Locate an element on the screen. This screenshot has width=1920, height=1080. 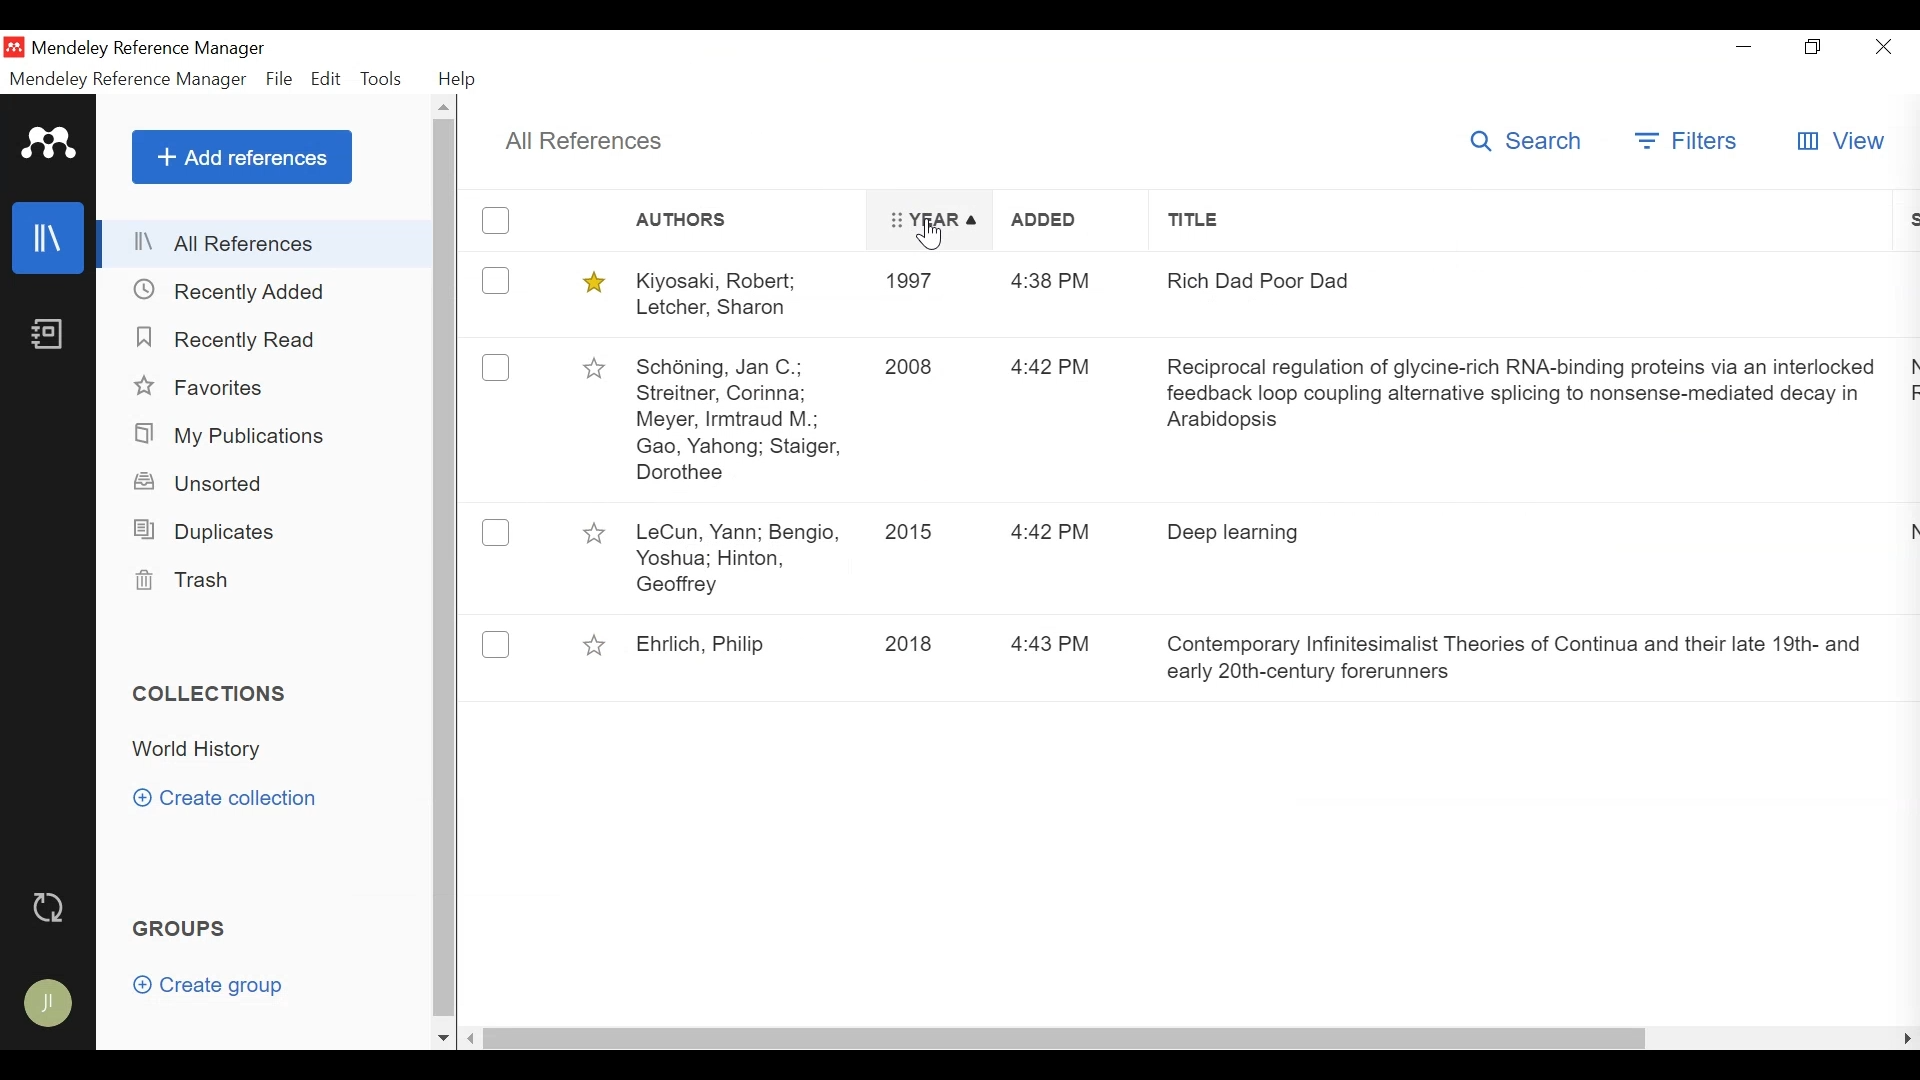
scroll right is located at coordinates (1902, 1040).